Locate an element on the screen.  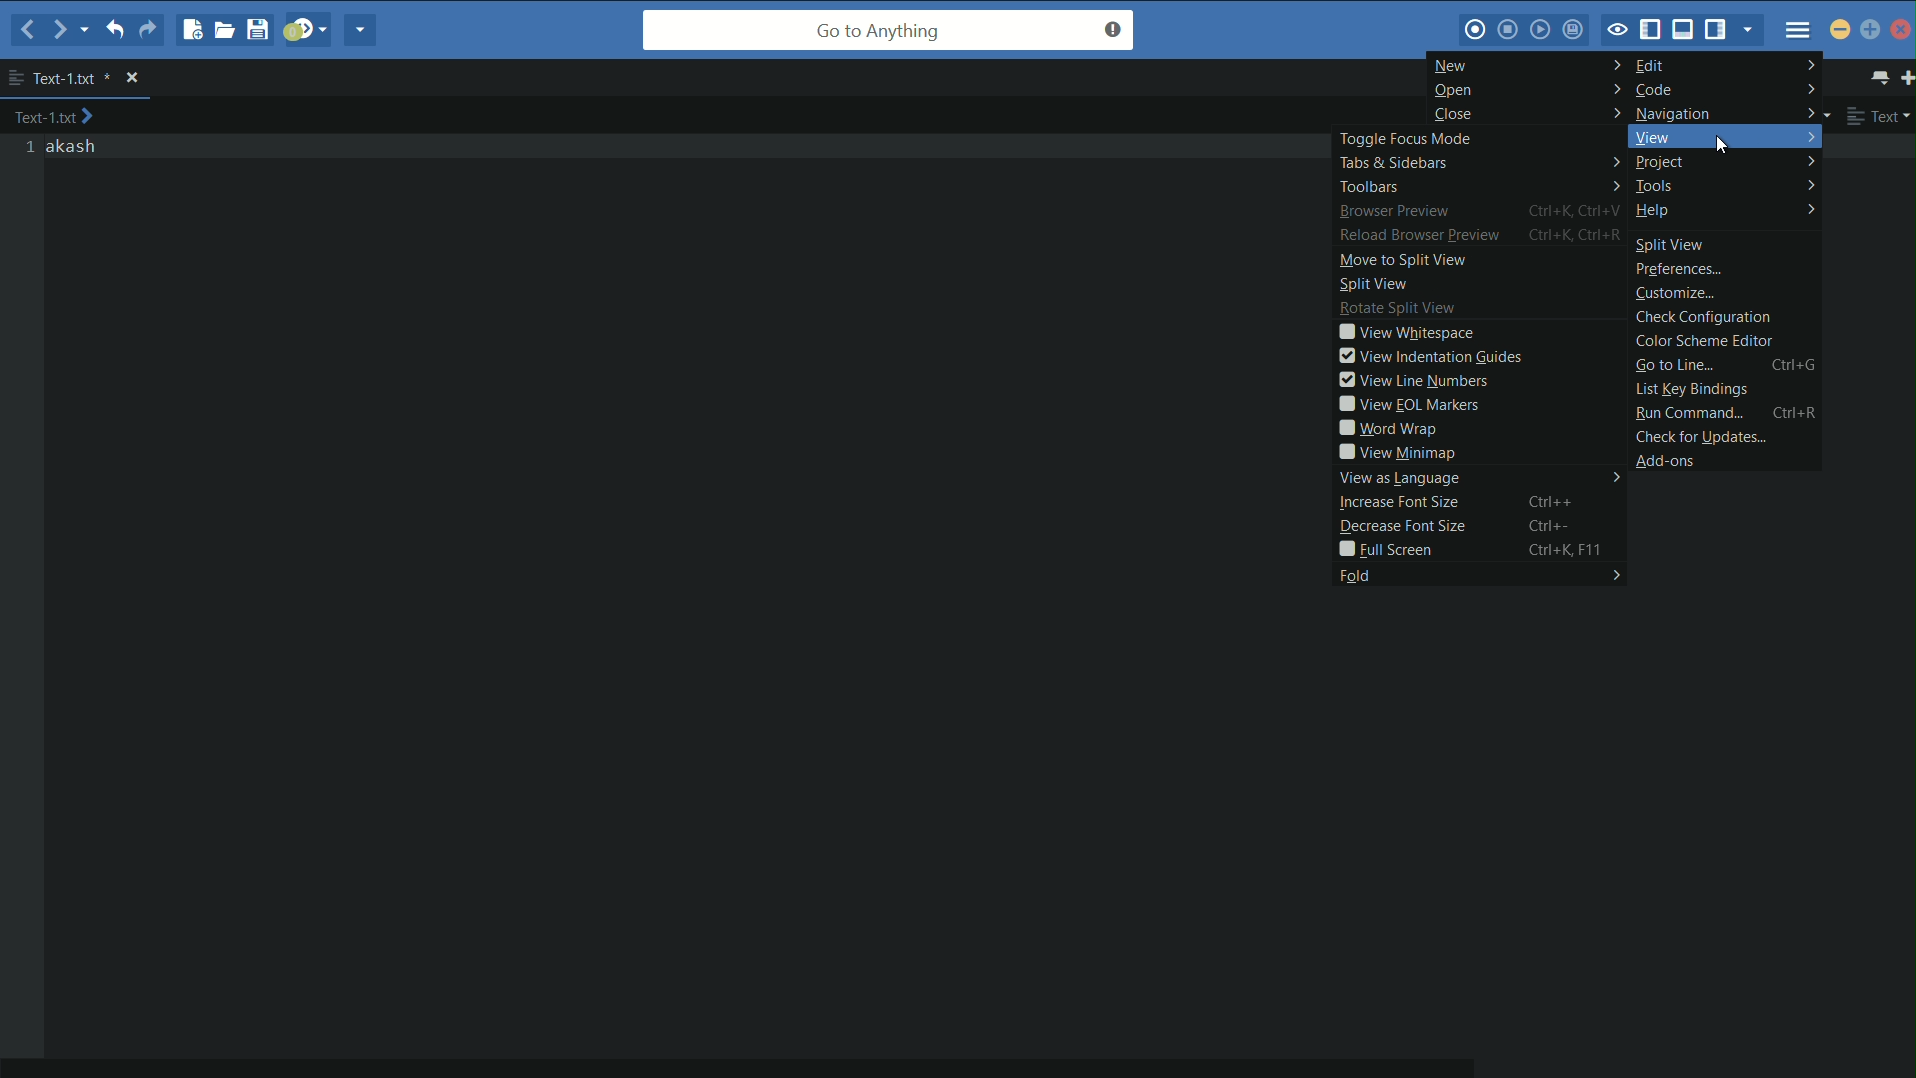
text-1 file is located at coordinates (73, 79).